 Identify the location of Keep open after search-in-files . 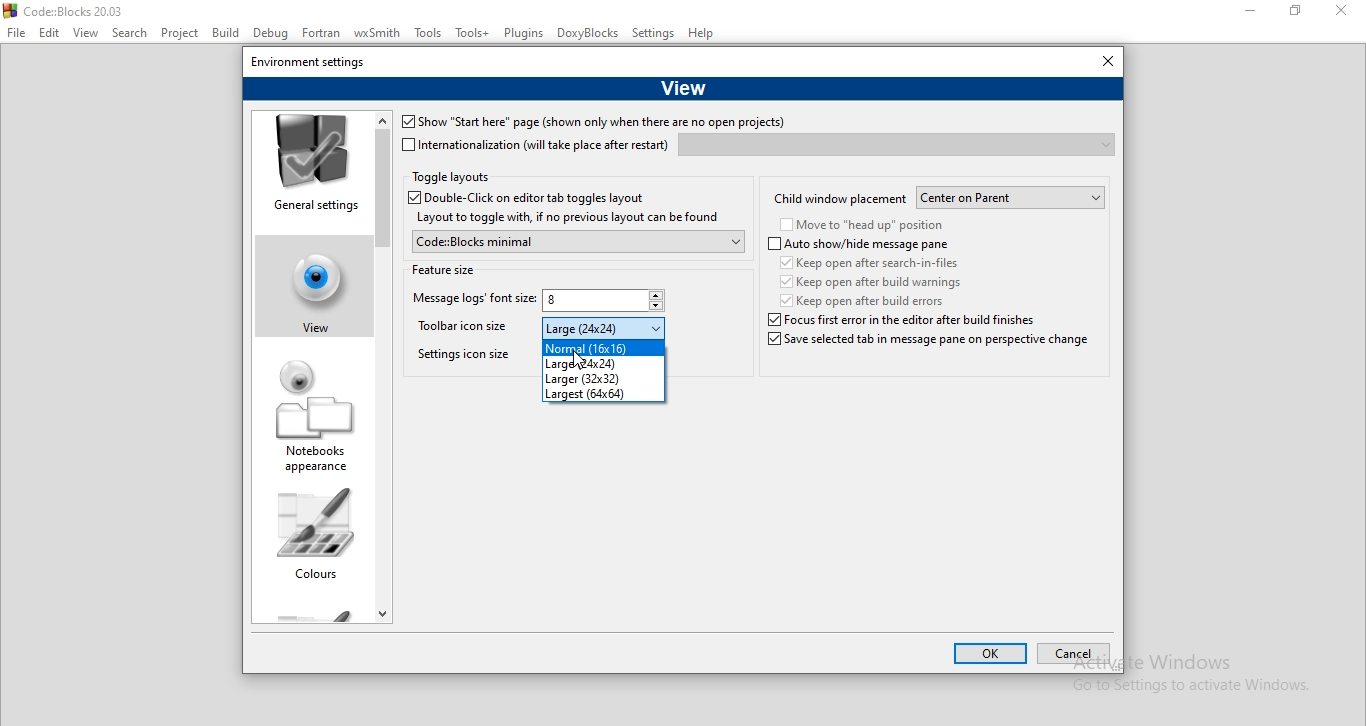
(874, 262).